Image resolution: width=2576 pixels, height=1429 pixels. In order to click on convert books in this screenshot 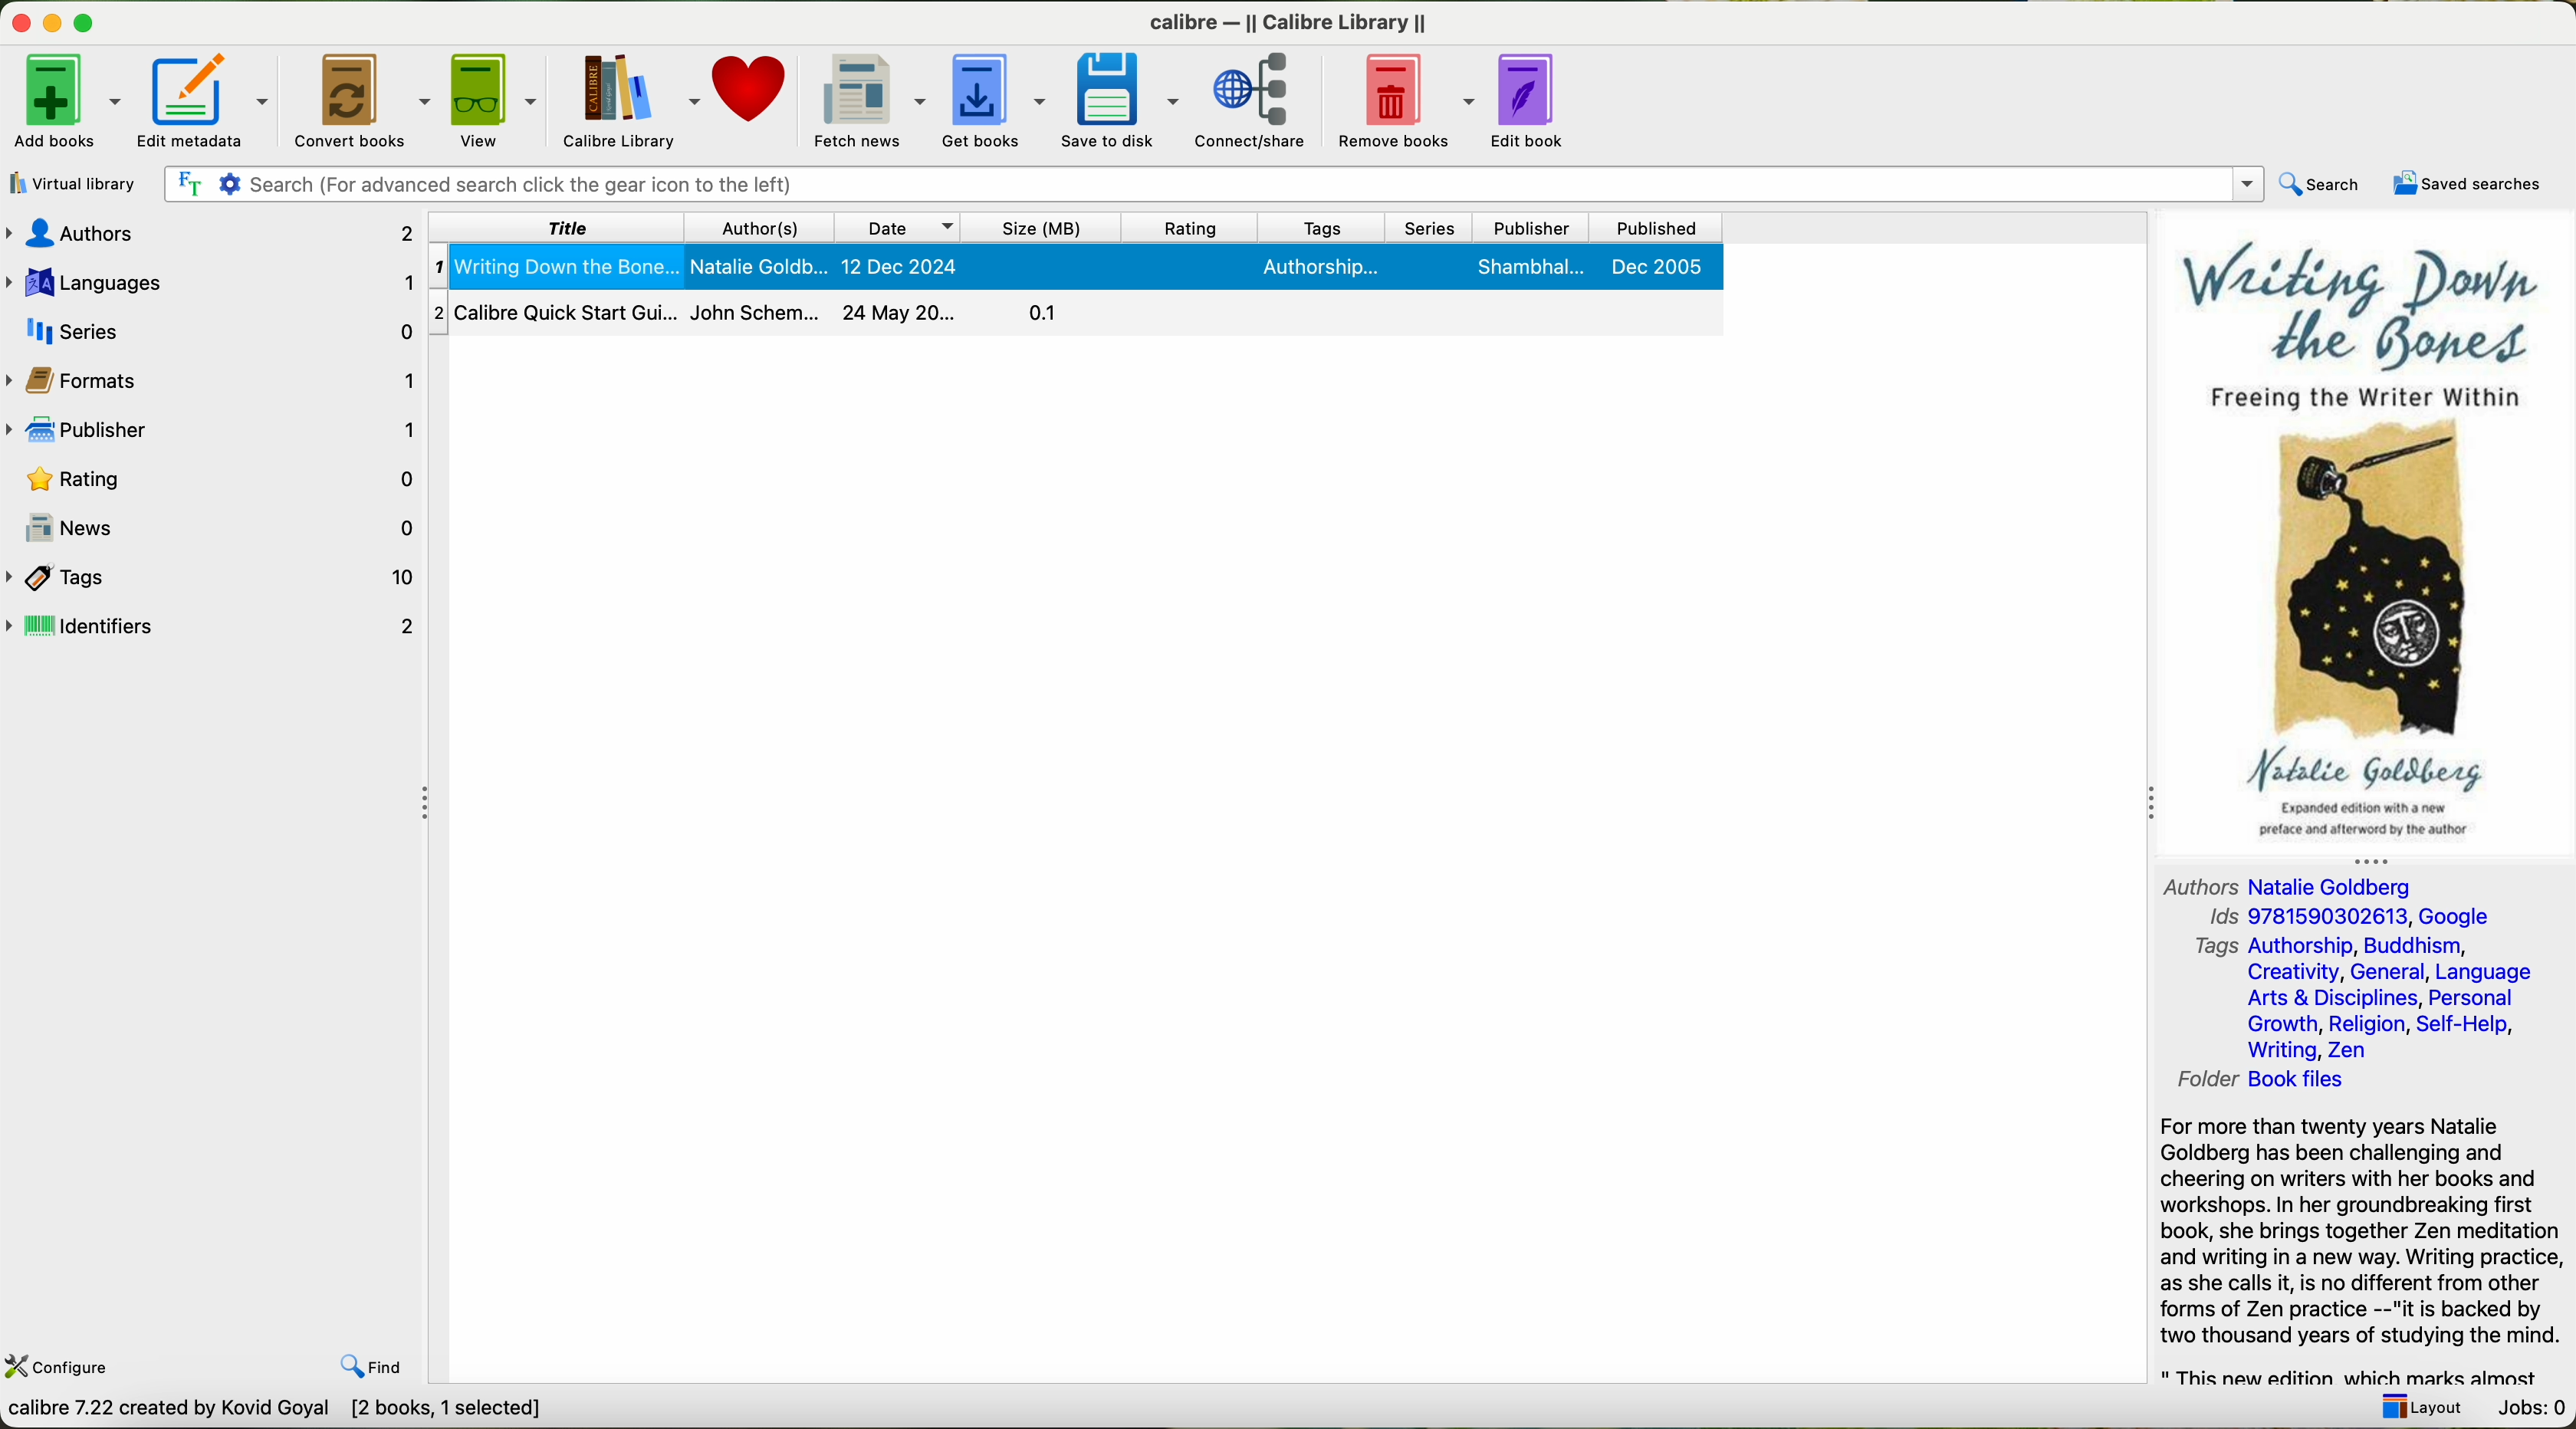, I will do `click(365, 100)`.